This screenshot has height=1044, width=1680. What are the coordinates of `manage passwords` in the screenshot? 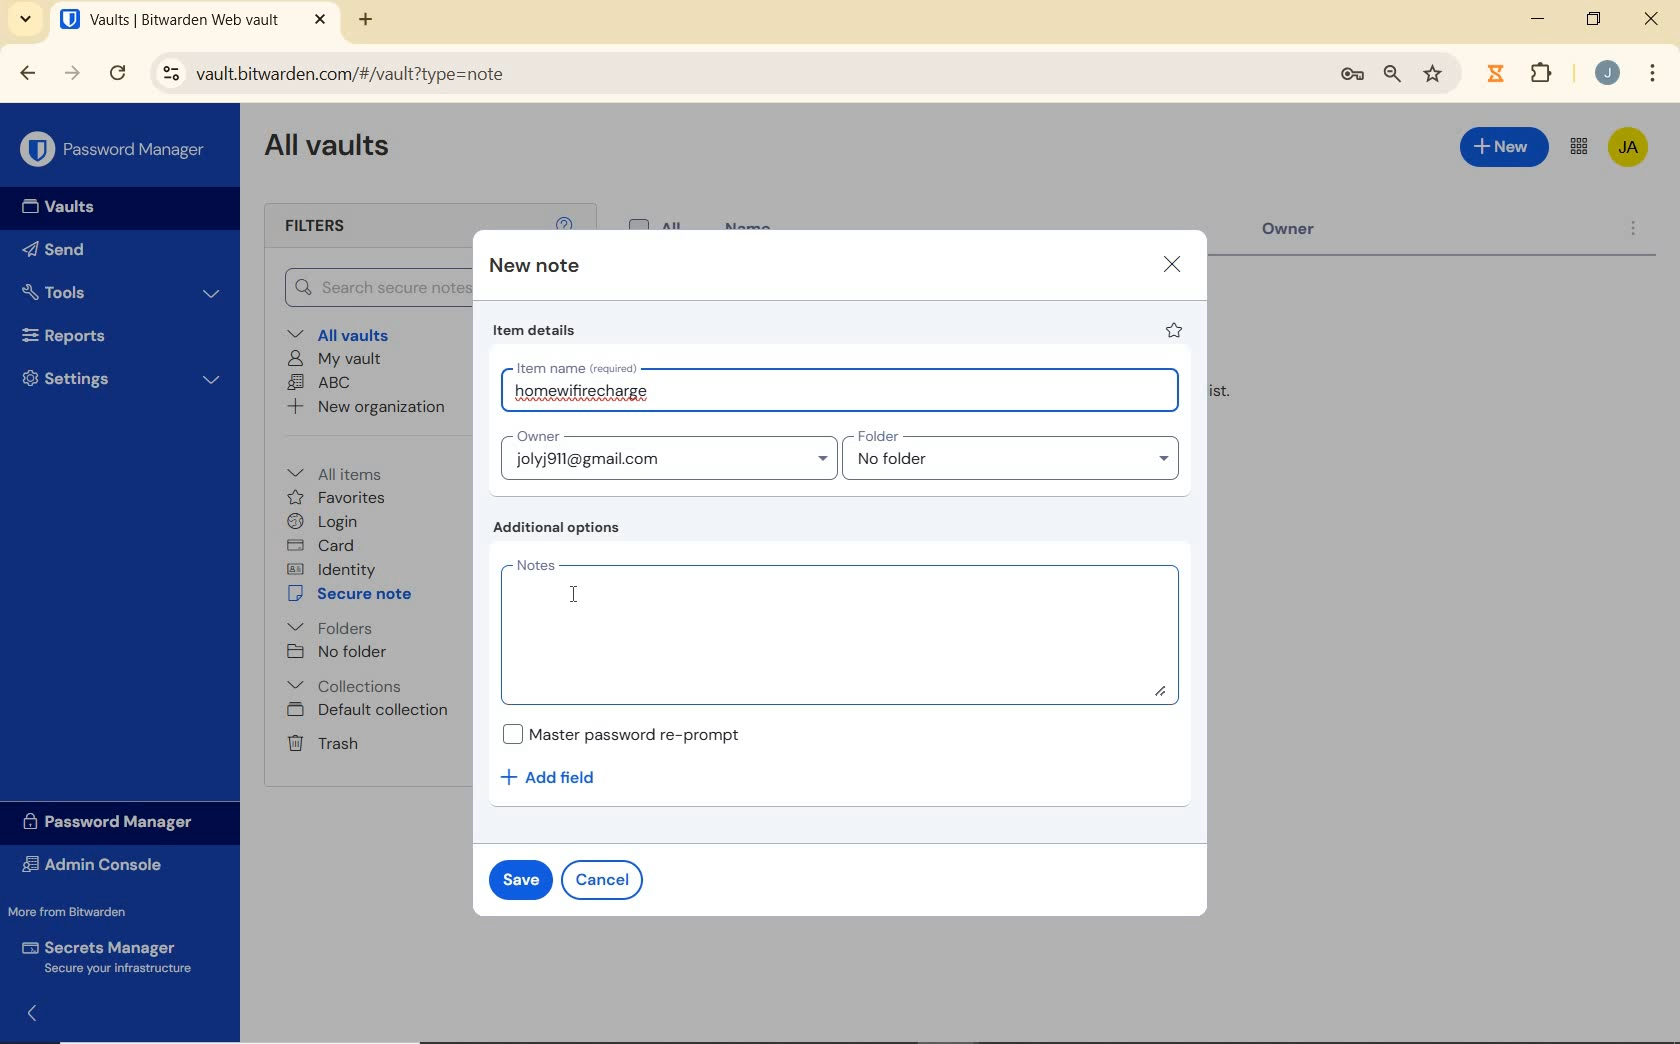 It's located at (1352, 78).